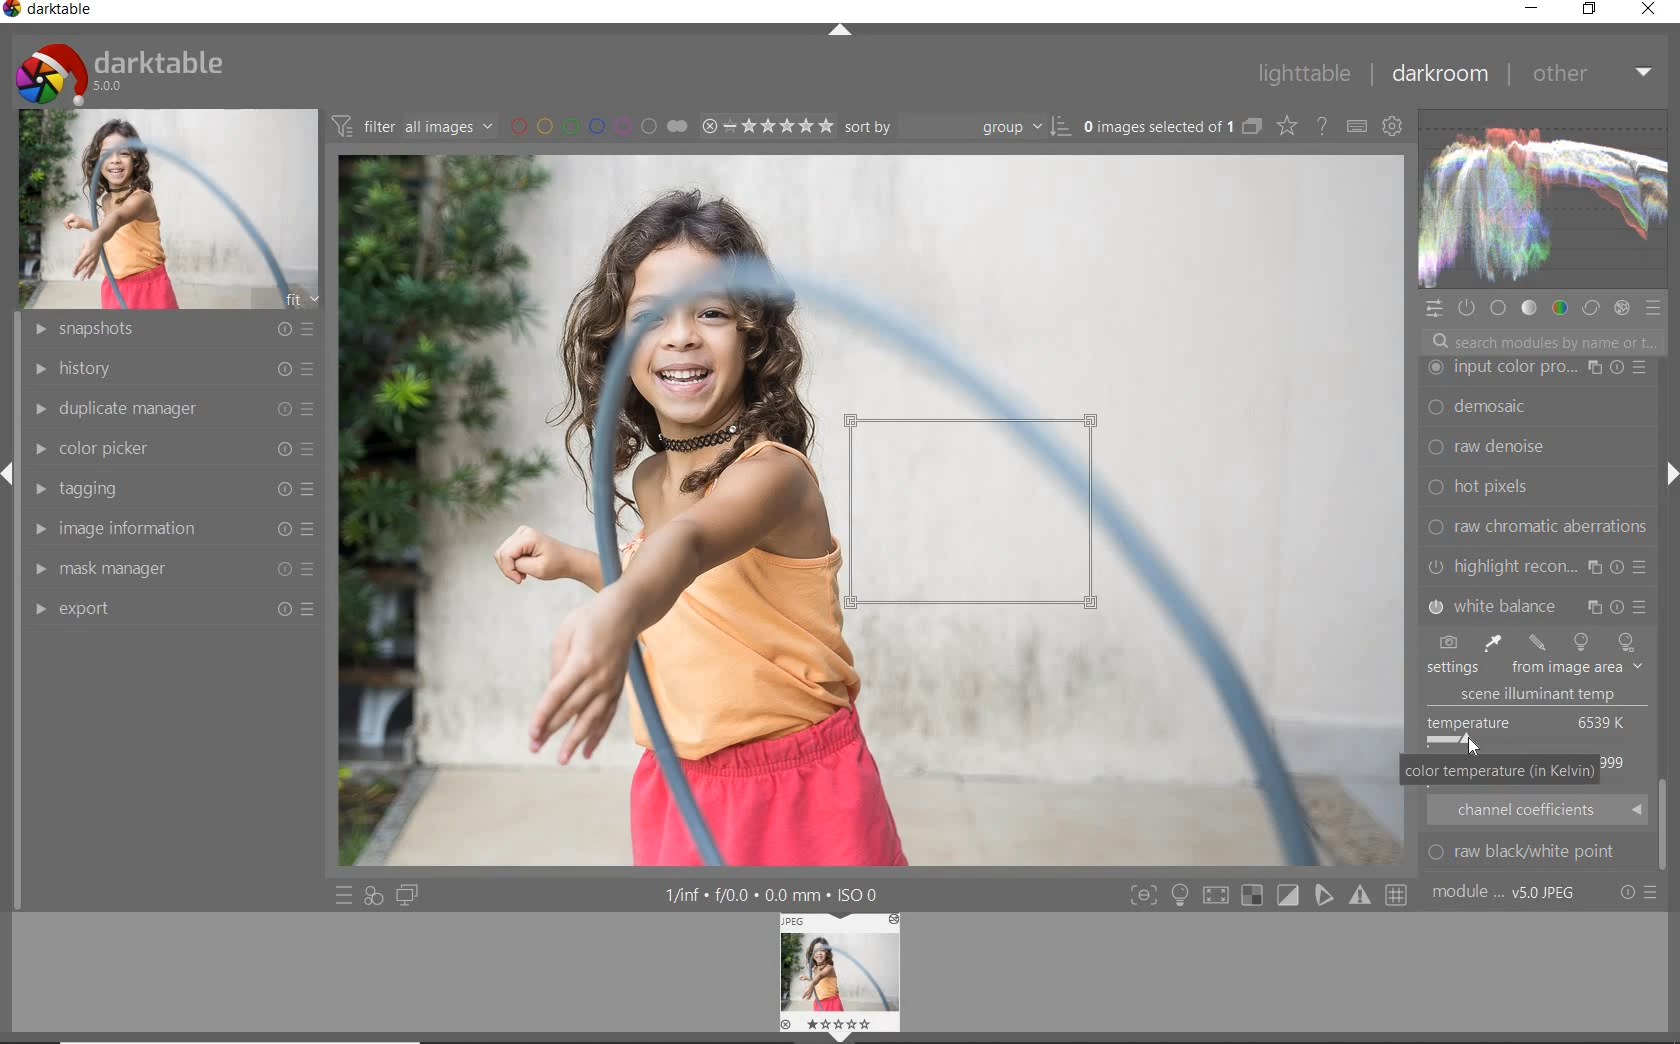 Image resolution: width=1680 pixels, height=1044 pixels. I want to click on TEMPERATURE, so click(1530, 730).